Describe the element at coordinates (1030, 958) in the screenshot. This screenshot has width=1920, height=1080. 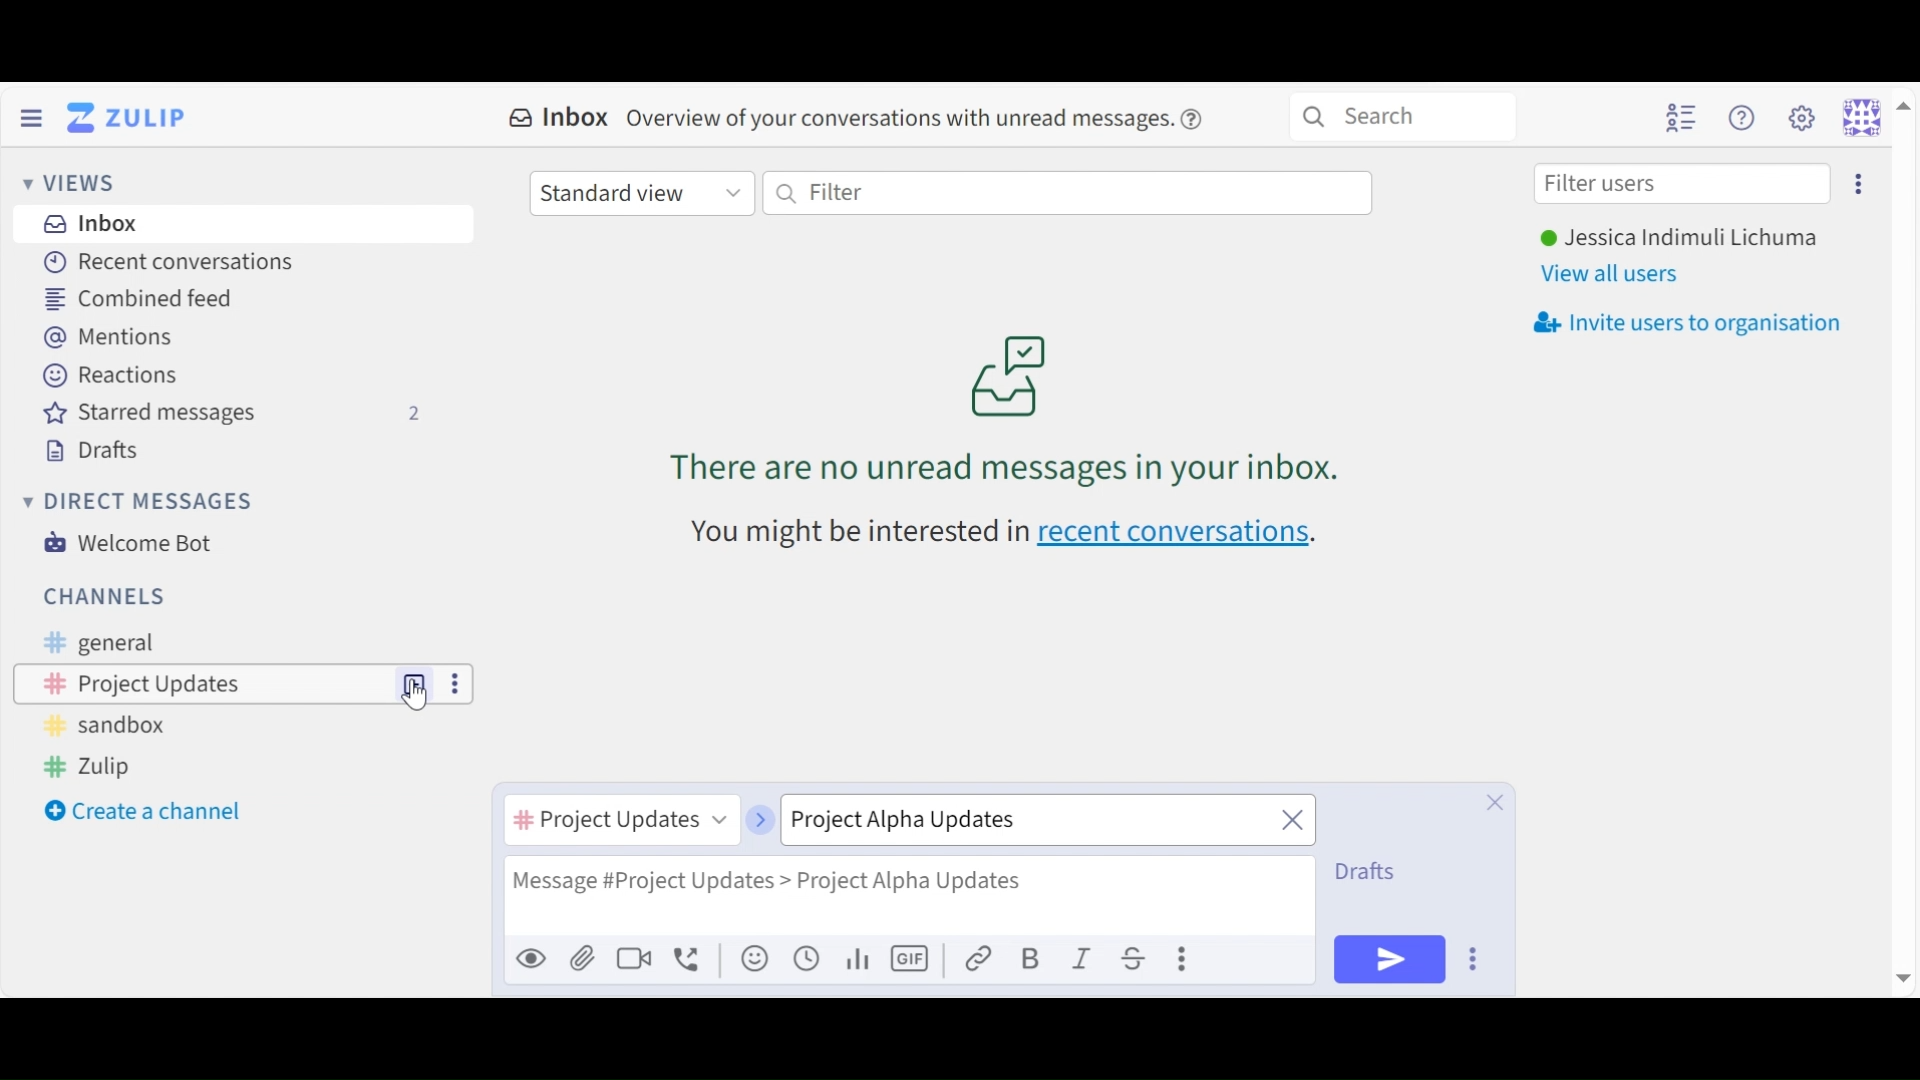
I see `Bold` at that location.